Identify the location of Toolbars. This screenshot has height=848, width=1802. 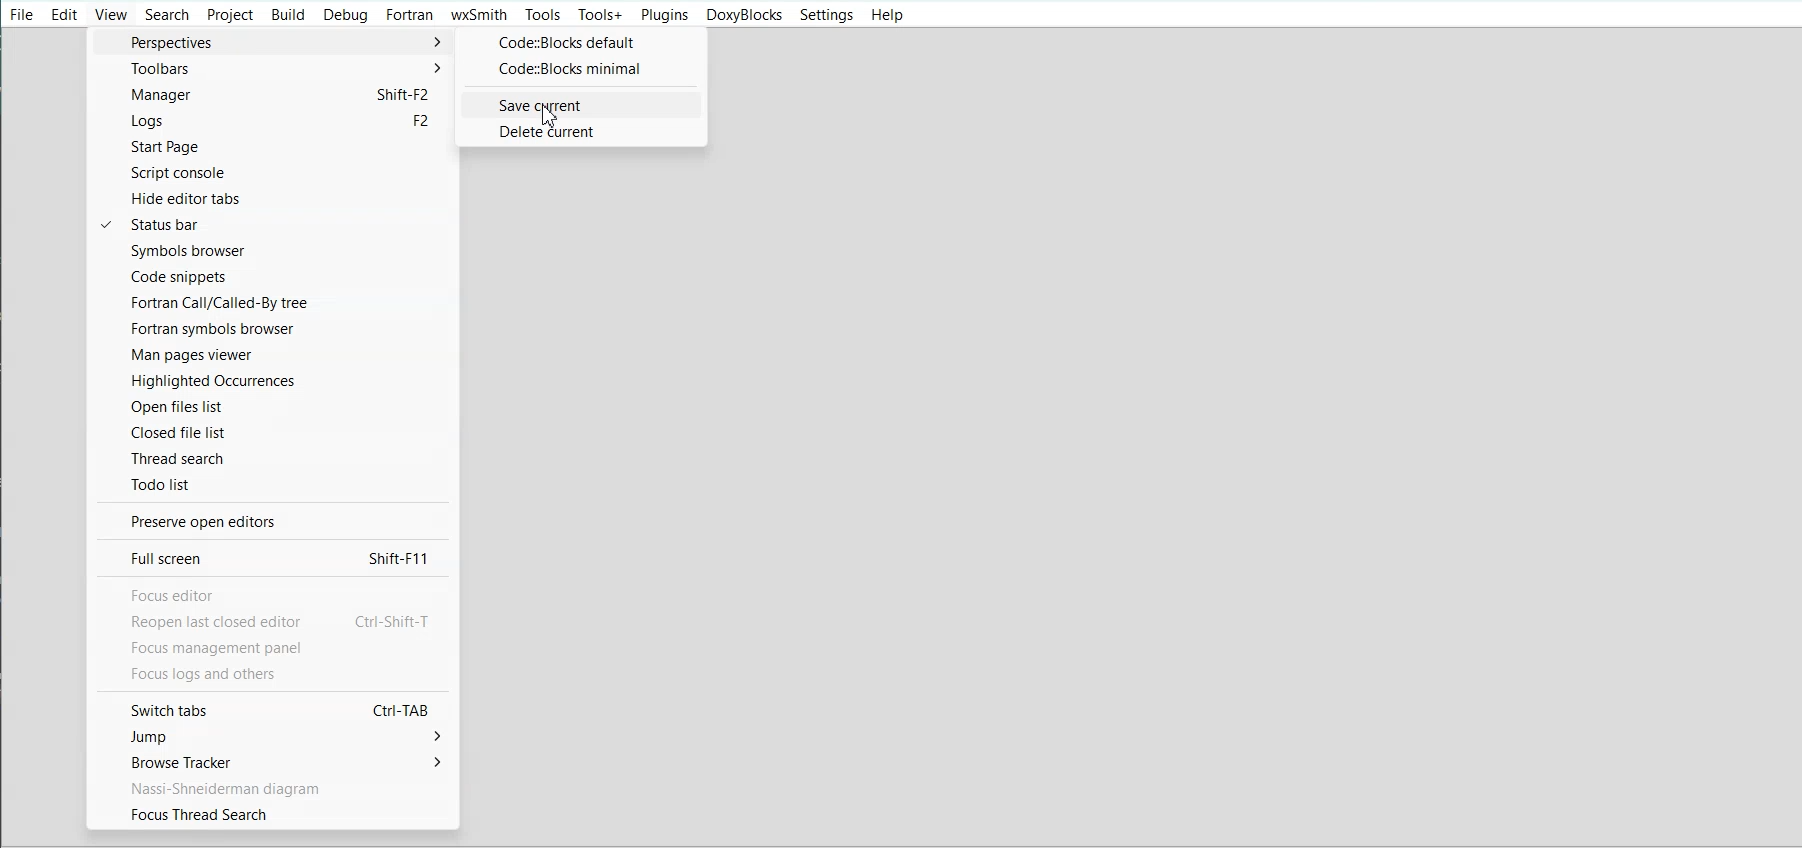
(274, 70).